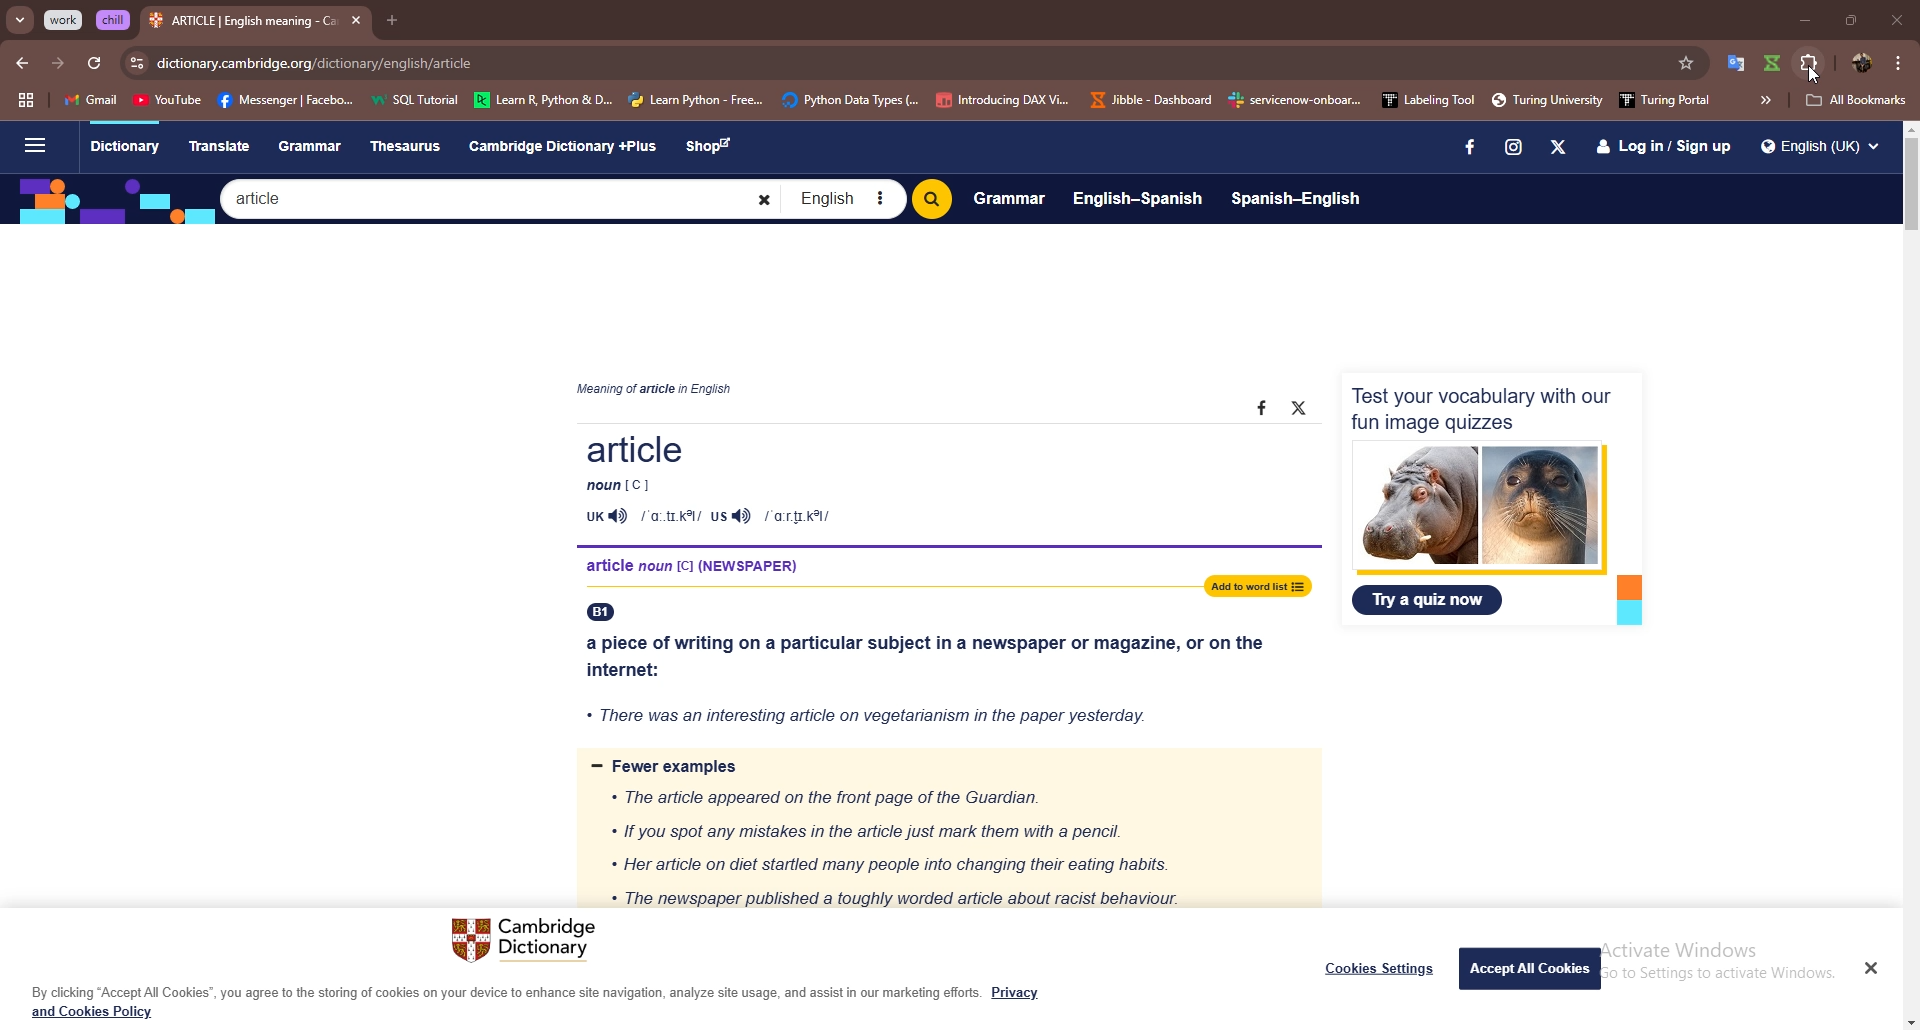 Image resolution: width=1920 pixels, height=1030 pixels. I want to click on a piece of writing on a particular subject in a newspaper or magazine, or on the
internet:
« There was an interesting article on vegetarianism in the paper yesterday., so click(933, 673).